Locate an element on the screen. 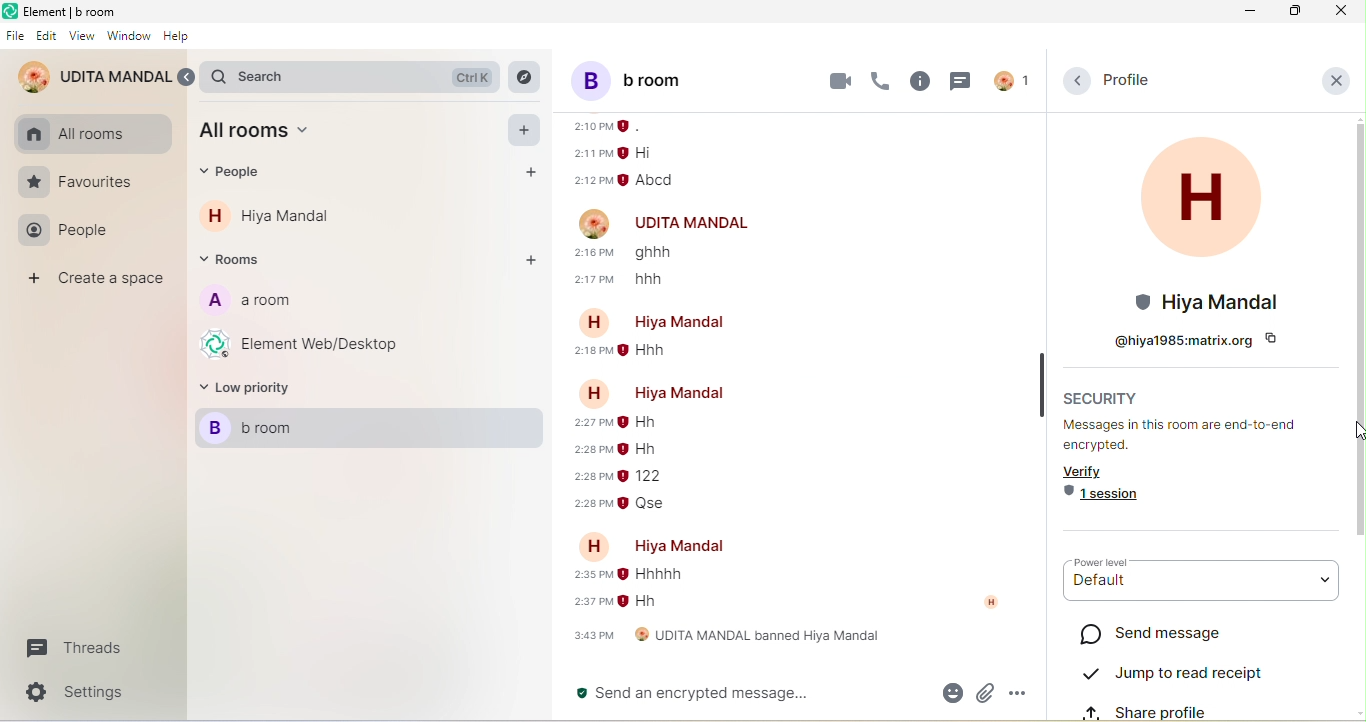 Image resolution: width=1366 pixels, height=722 pixels. sending message time is located at coordinates (588, 603).